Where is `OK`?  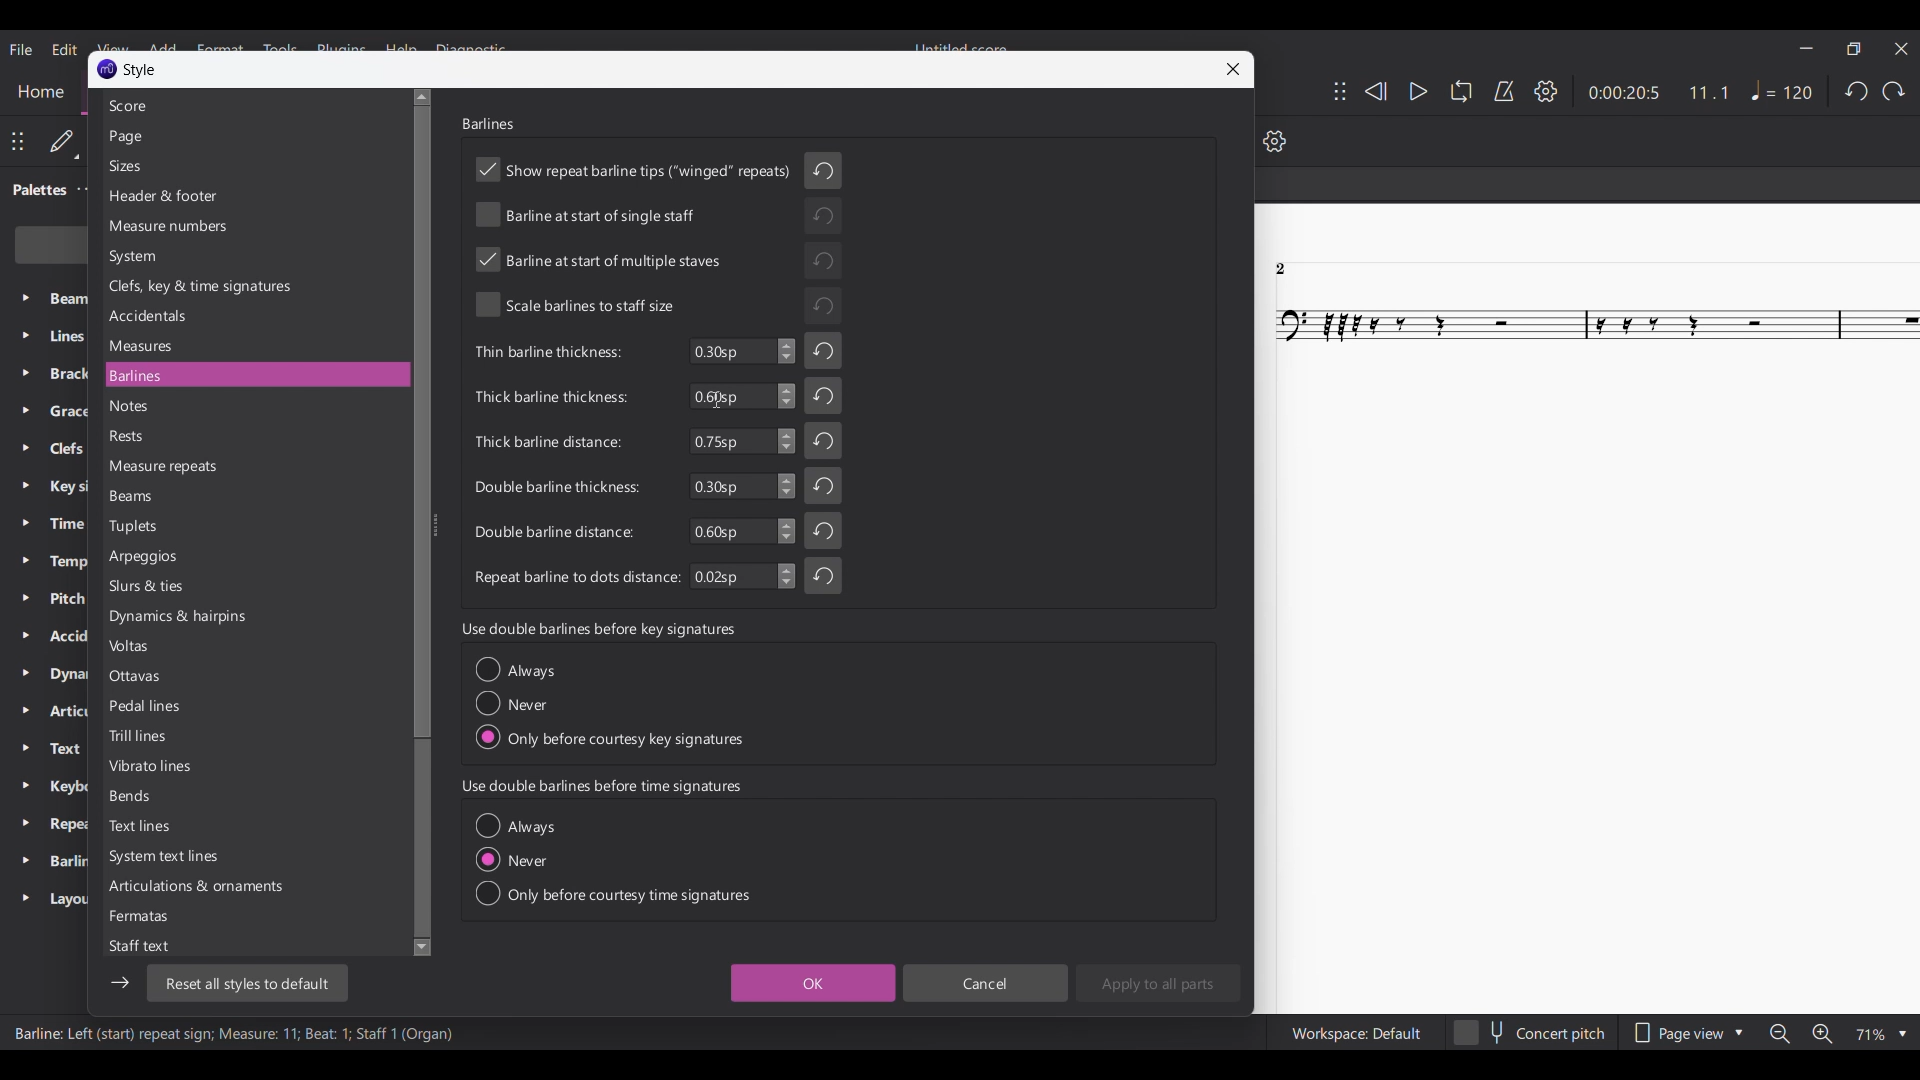
OK is located at coordinates (814, 982).